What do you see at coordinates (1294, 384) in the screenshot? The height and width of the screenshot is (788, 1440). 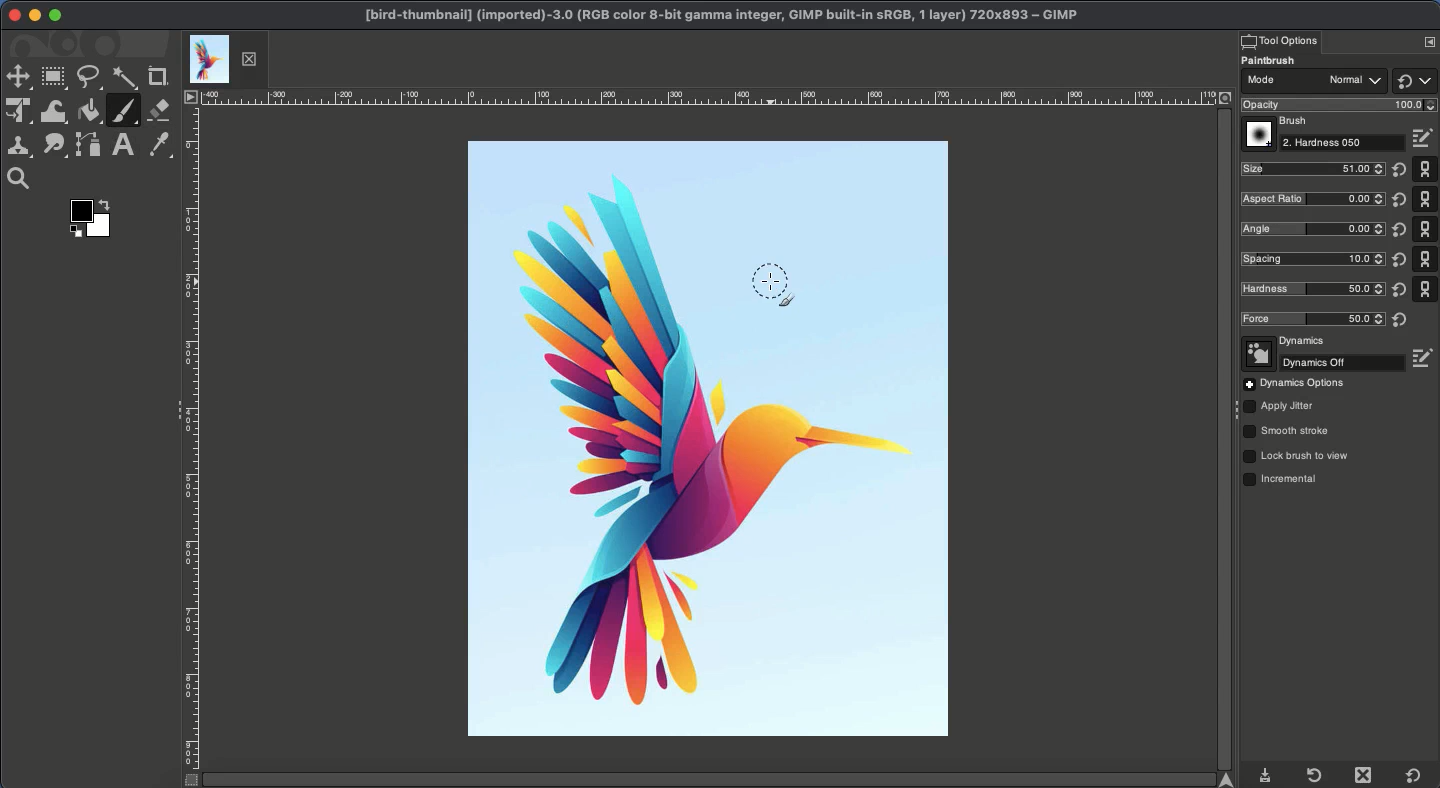 I see `Options` at bounding box center [1294, 384].